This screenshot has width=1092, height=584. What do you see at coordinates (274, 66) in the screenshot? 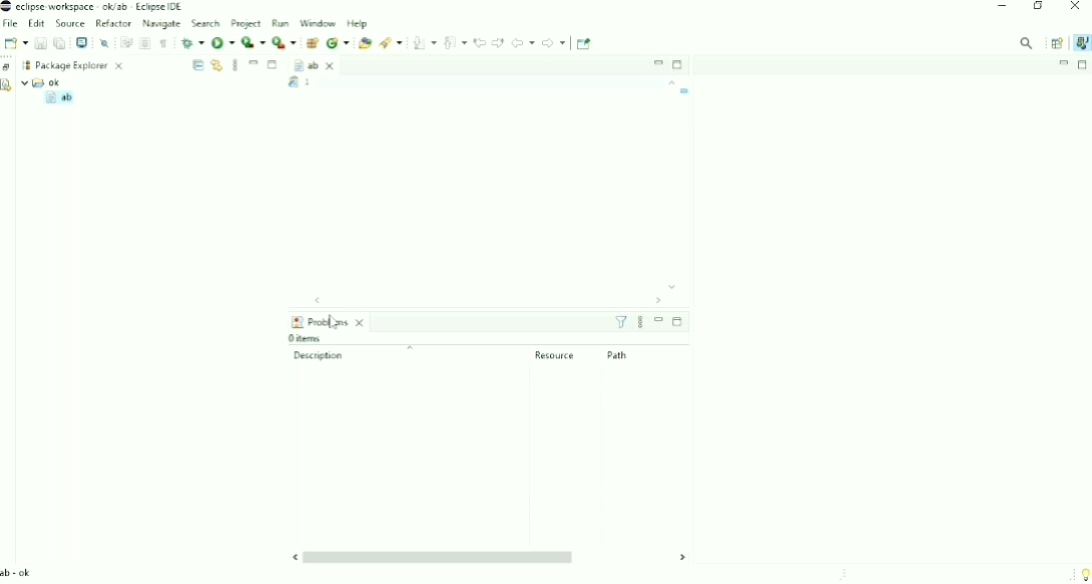
I see `Maximize` at bounding box center [274, 66].